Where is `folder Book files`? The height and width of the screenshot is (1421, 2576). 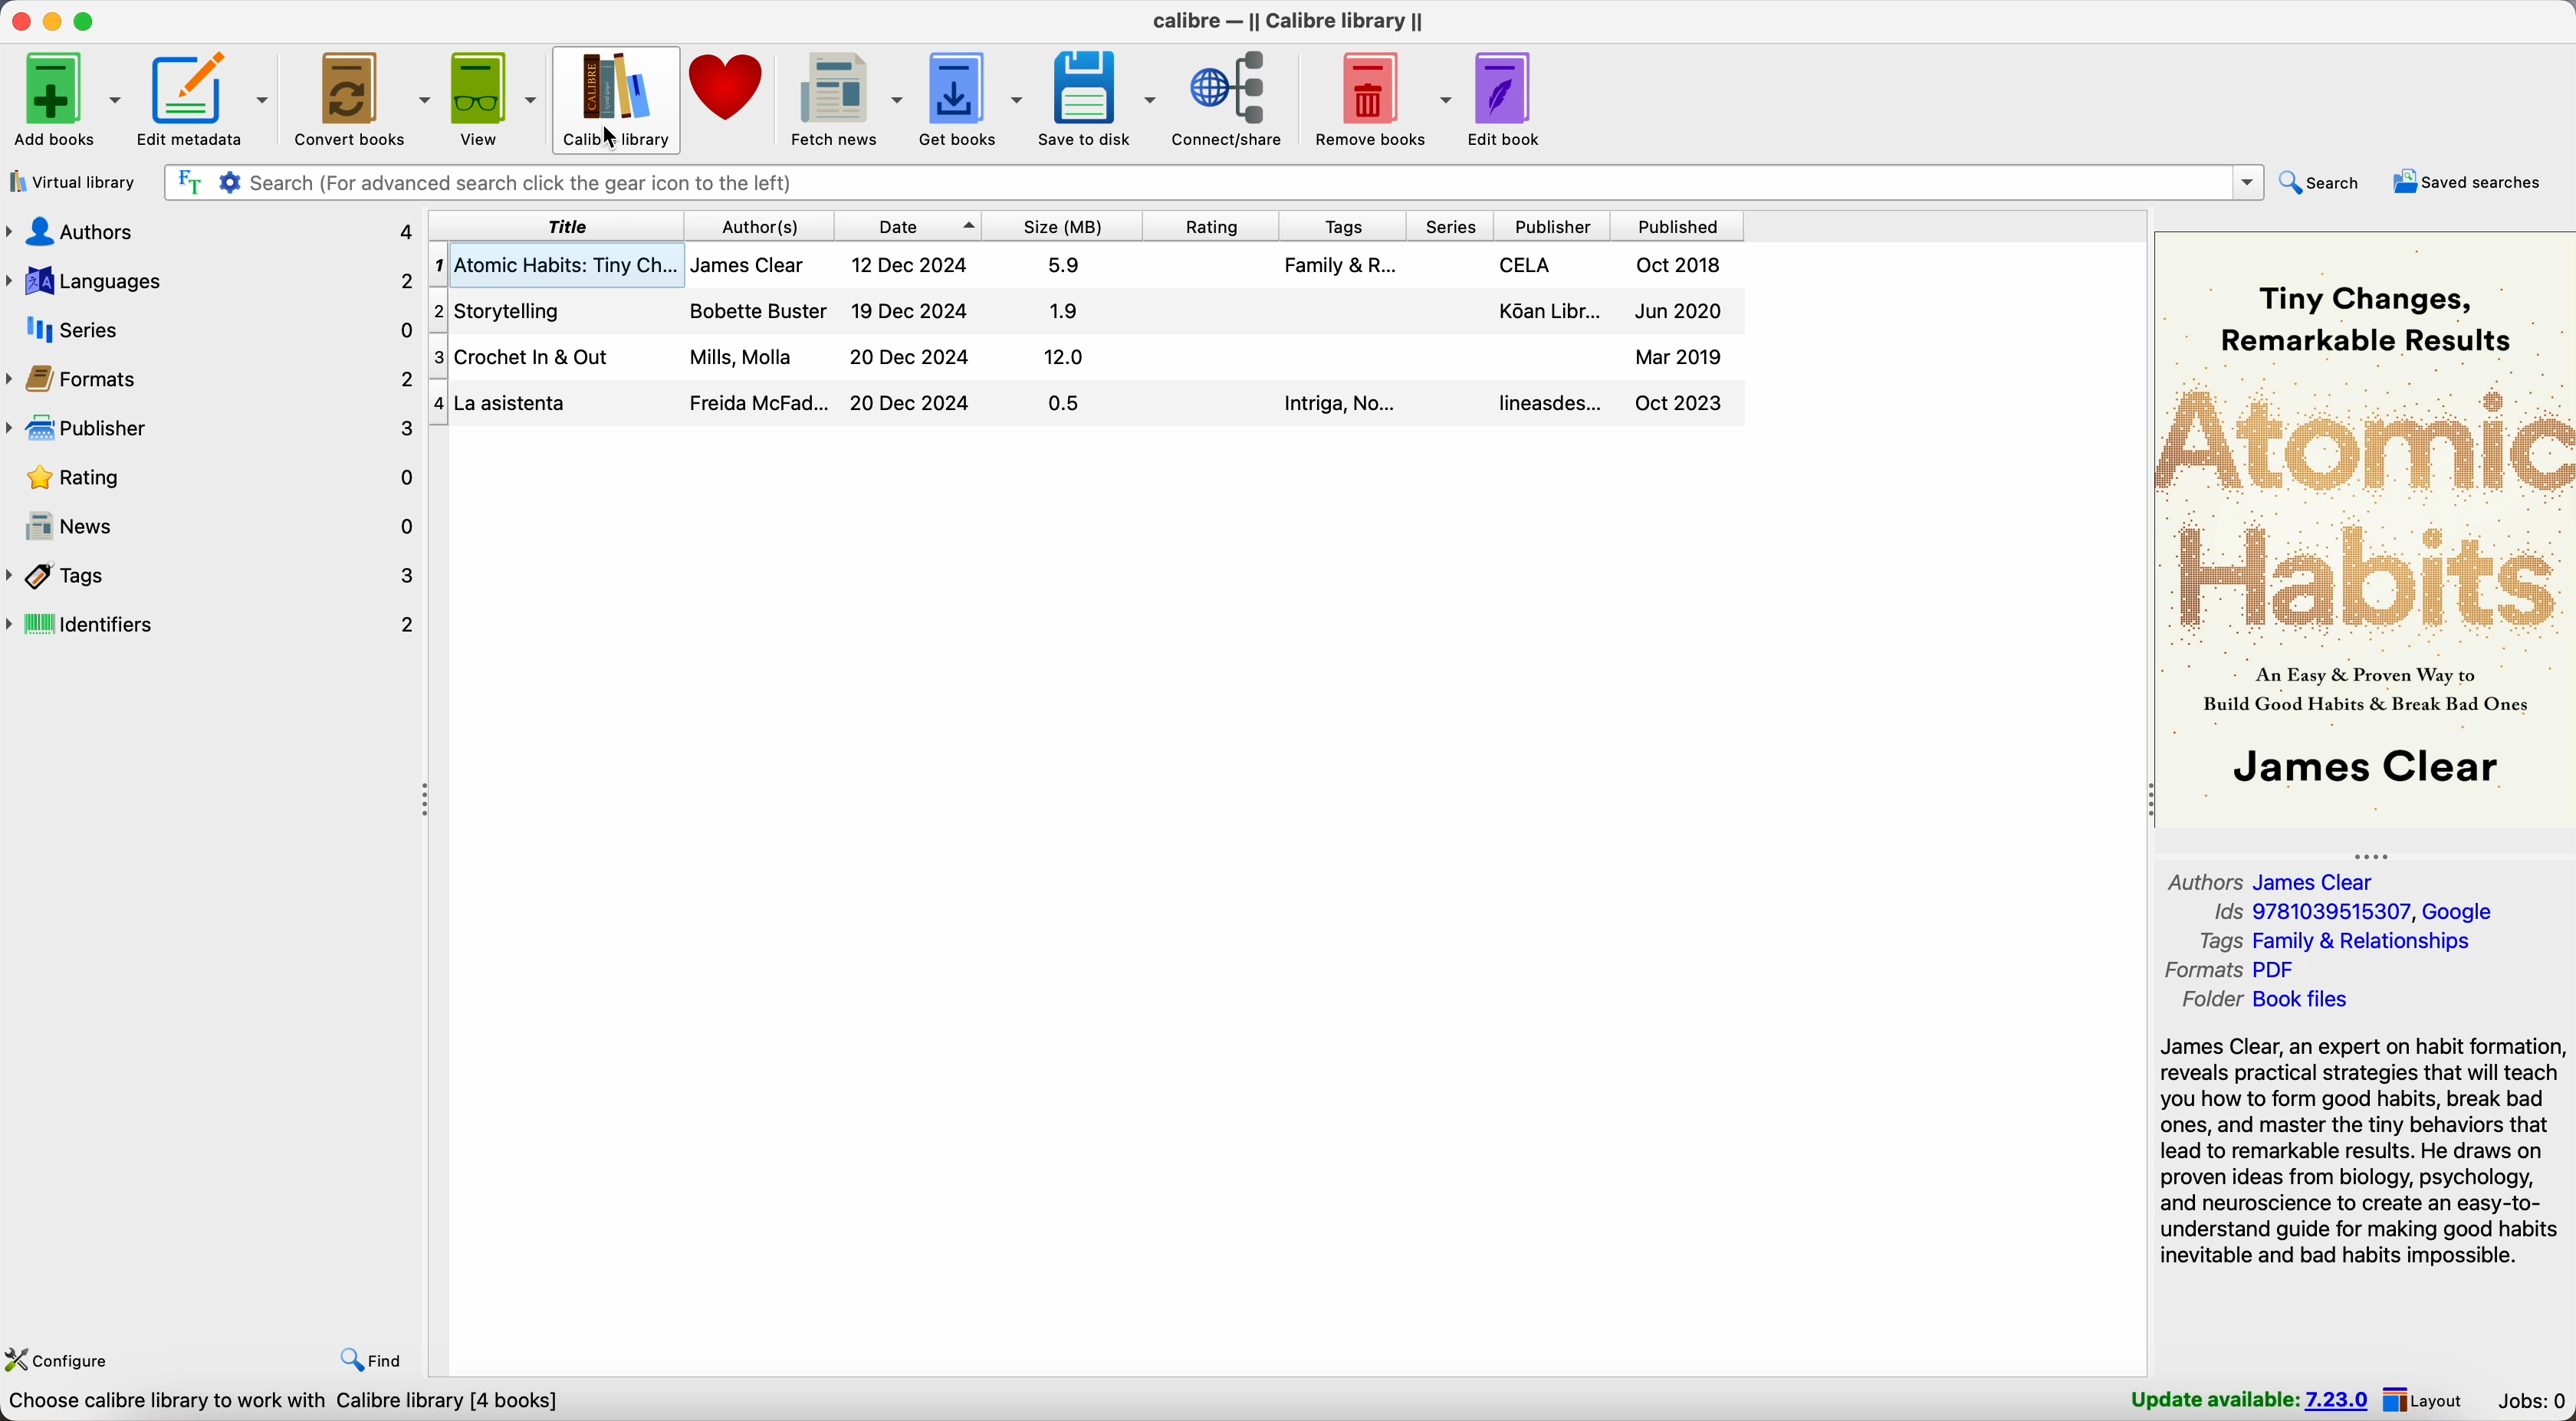
folder Book files is located at coordinates (2286, 999).